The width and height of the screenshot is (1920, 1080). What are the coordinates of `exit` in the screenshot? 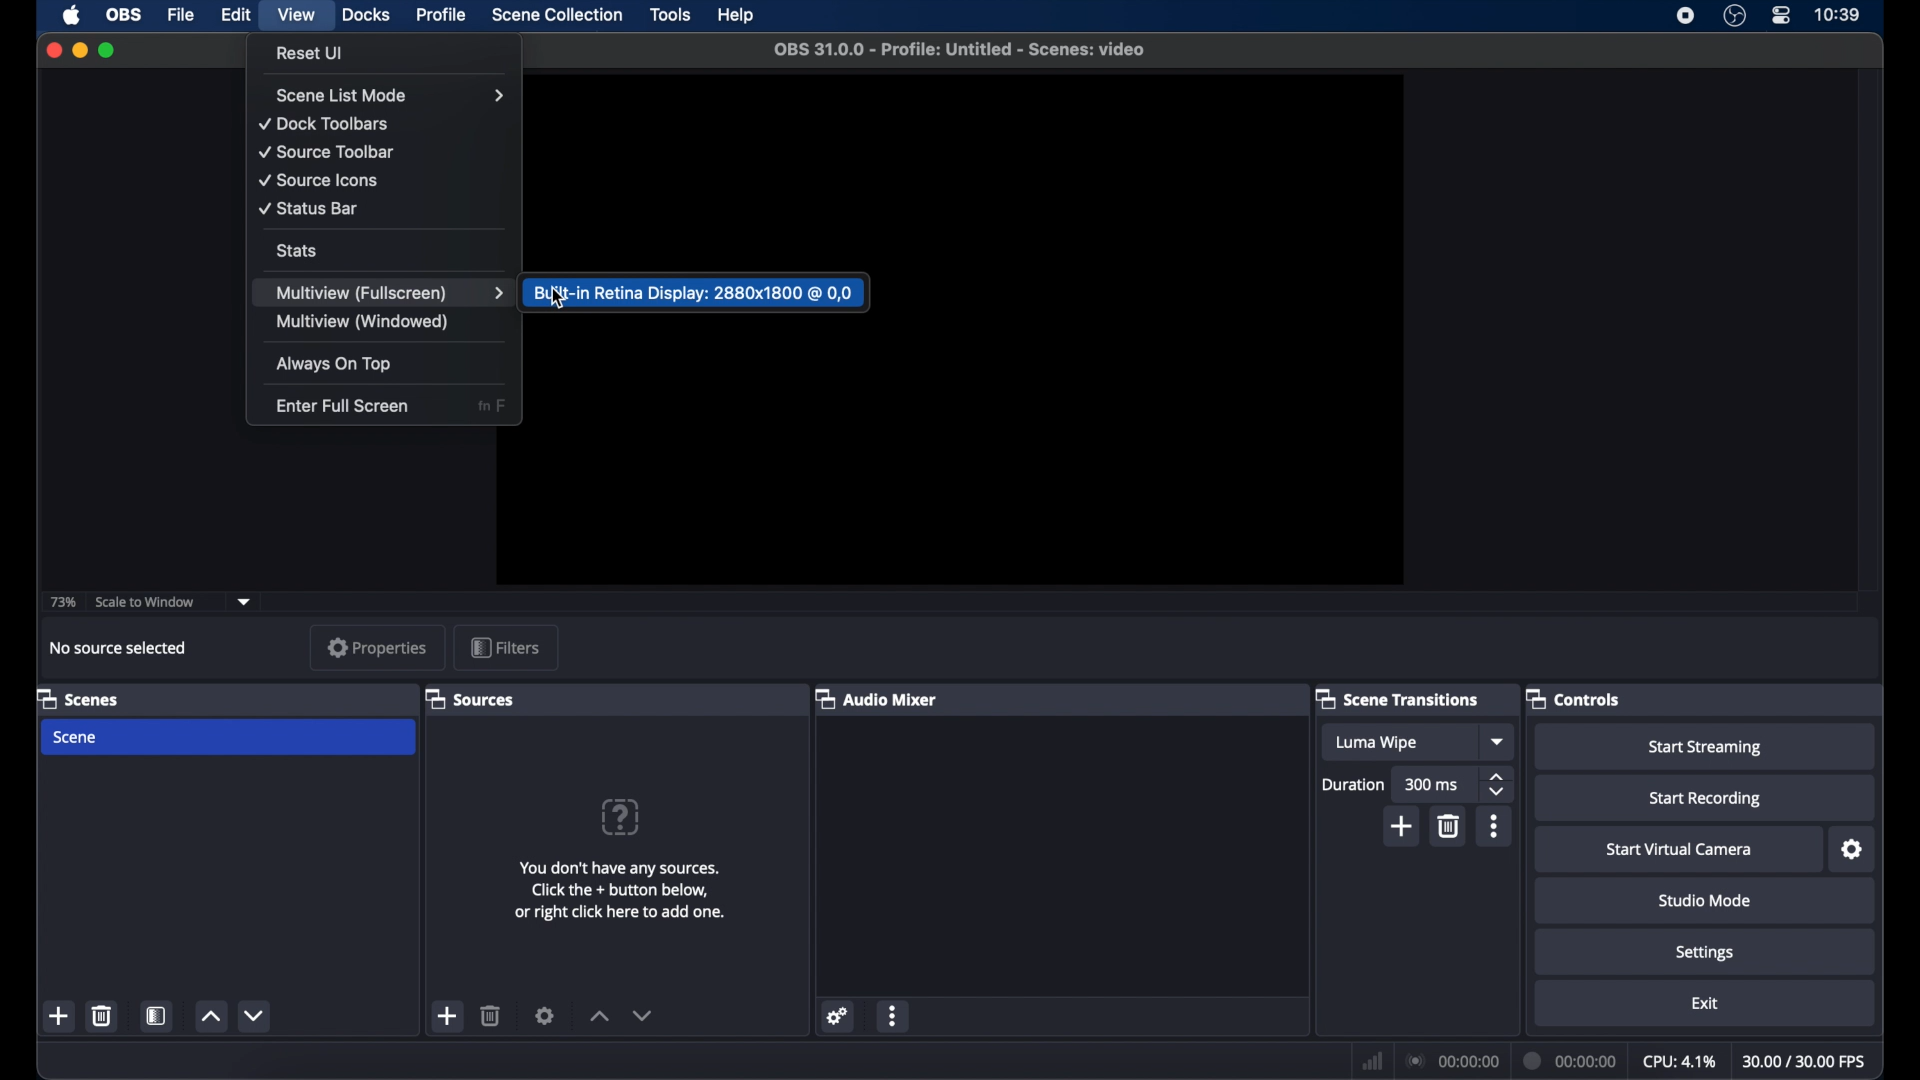 It's located at (1704, 1004).